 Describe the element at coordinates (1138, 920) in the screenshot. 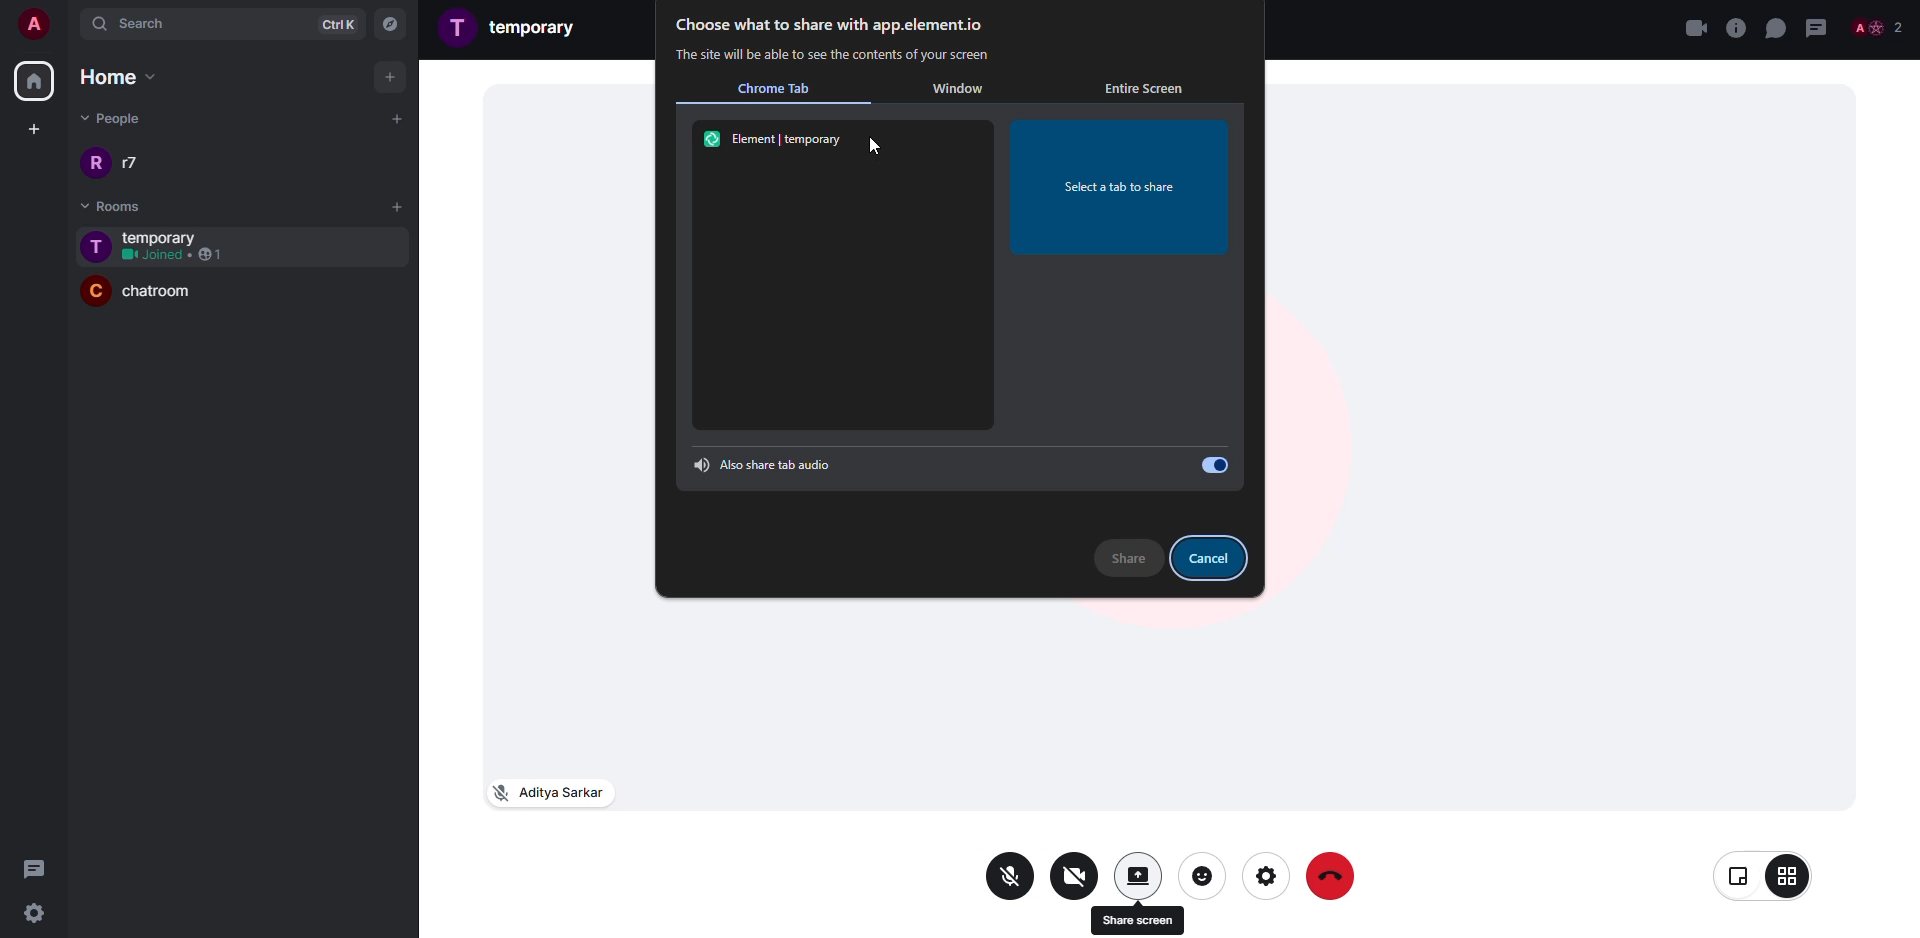

I see `share screen` at that location.